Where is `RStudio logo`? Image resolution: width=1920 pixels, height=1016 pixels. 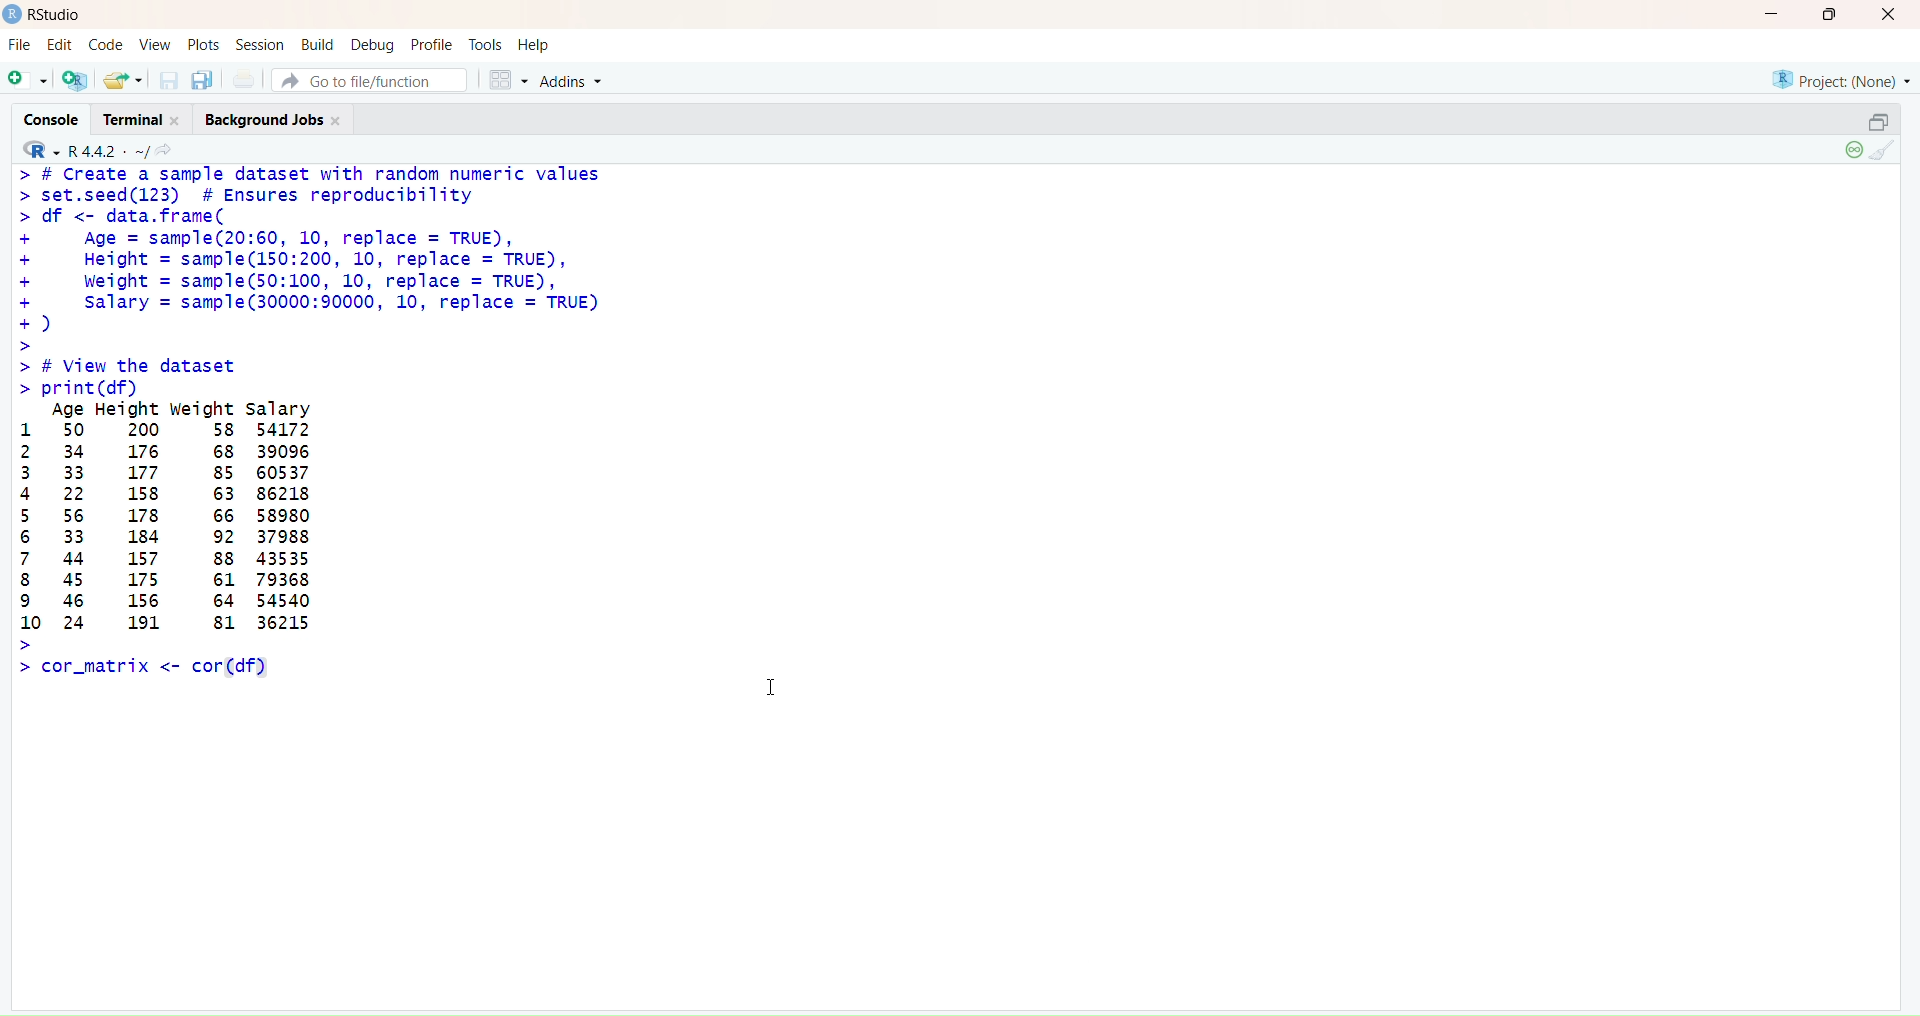 RStudio logo is located at coordinates (36, 149).